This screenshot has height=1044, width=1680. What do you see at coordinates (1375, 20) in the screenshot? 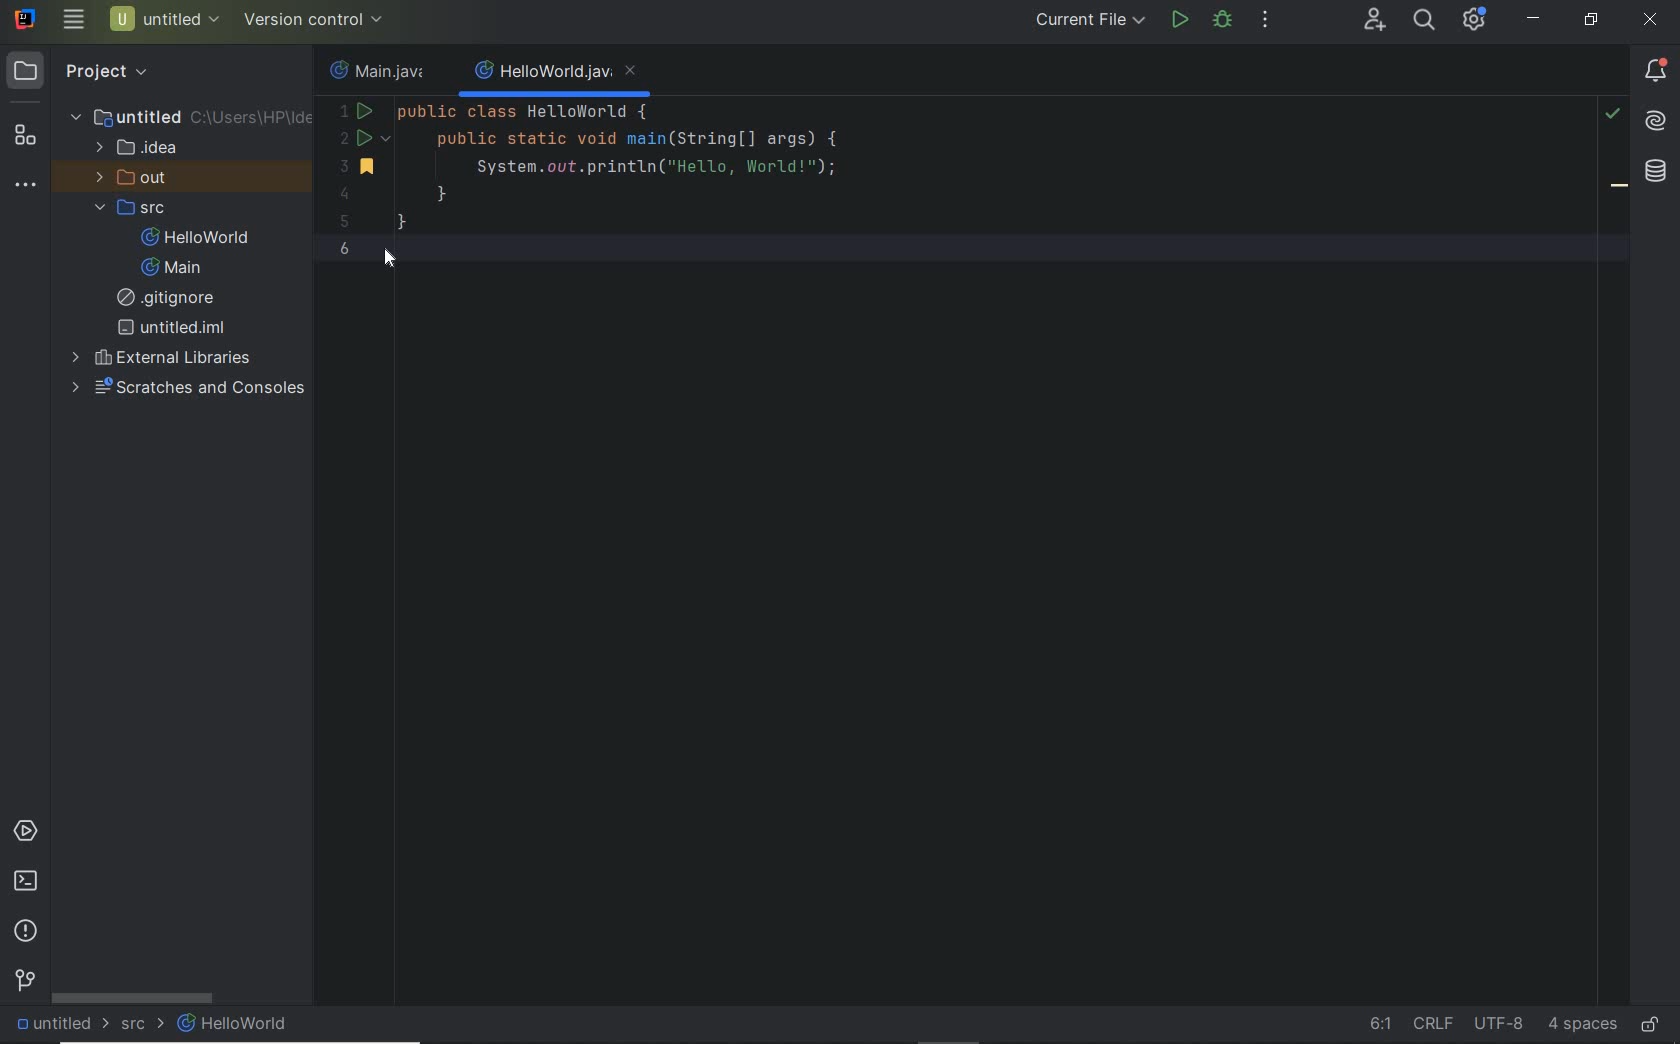
I see `code with me` at bounding box center [1375, 20].